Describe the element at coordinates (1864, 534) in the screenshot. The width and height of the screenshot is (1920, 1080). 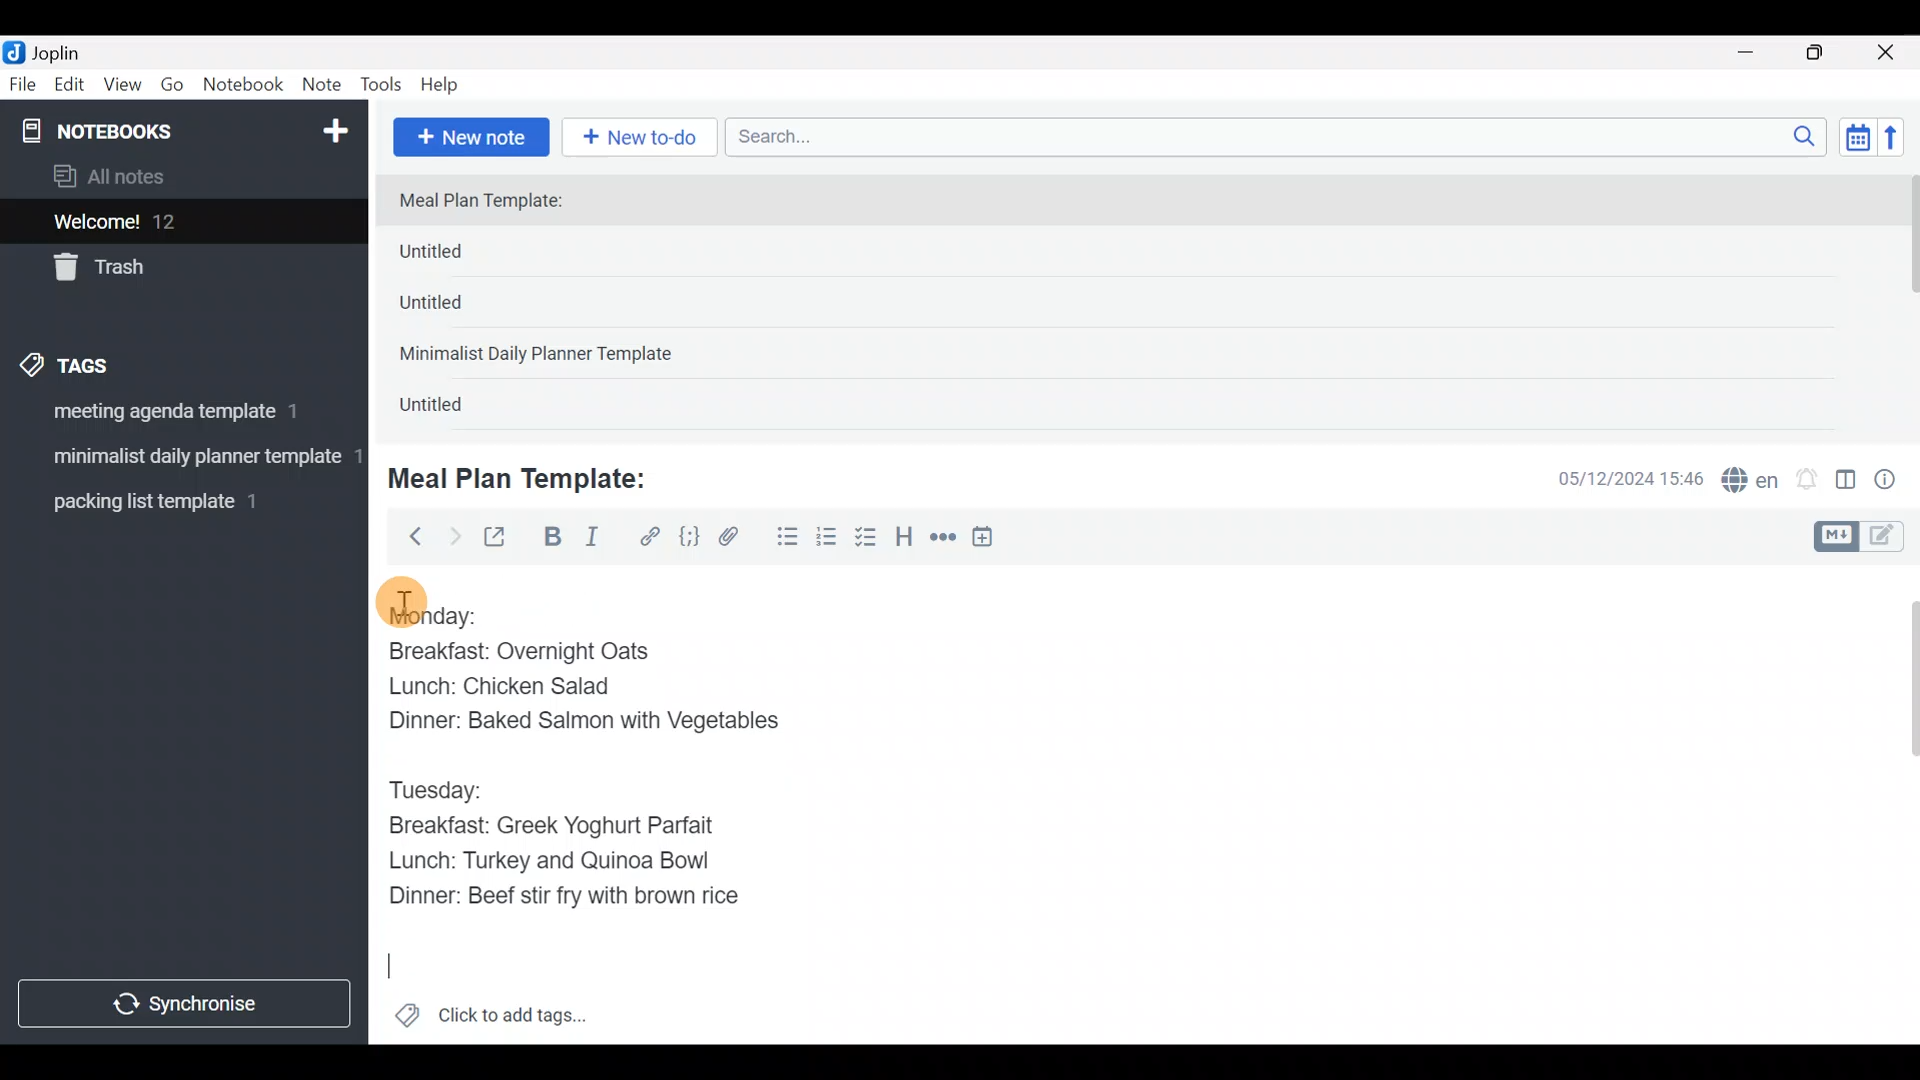
I see `Toggle editors` at that location.